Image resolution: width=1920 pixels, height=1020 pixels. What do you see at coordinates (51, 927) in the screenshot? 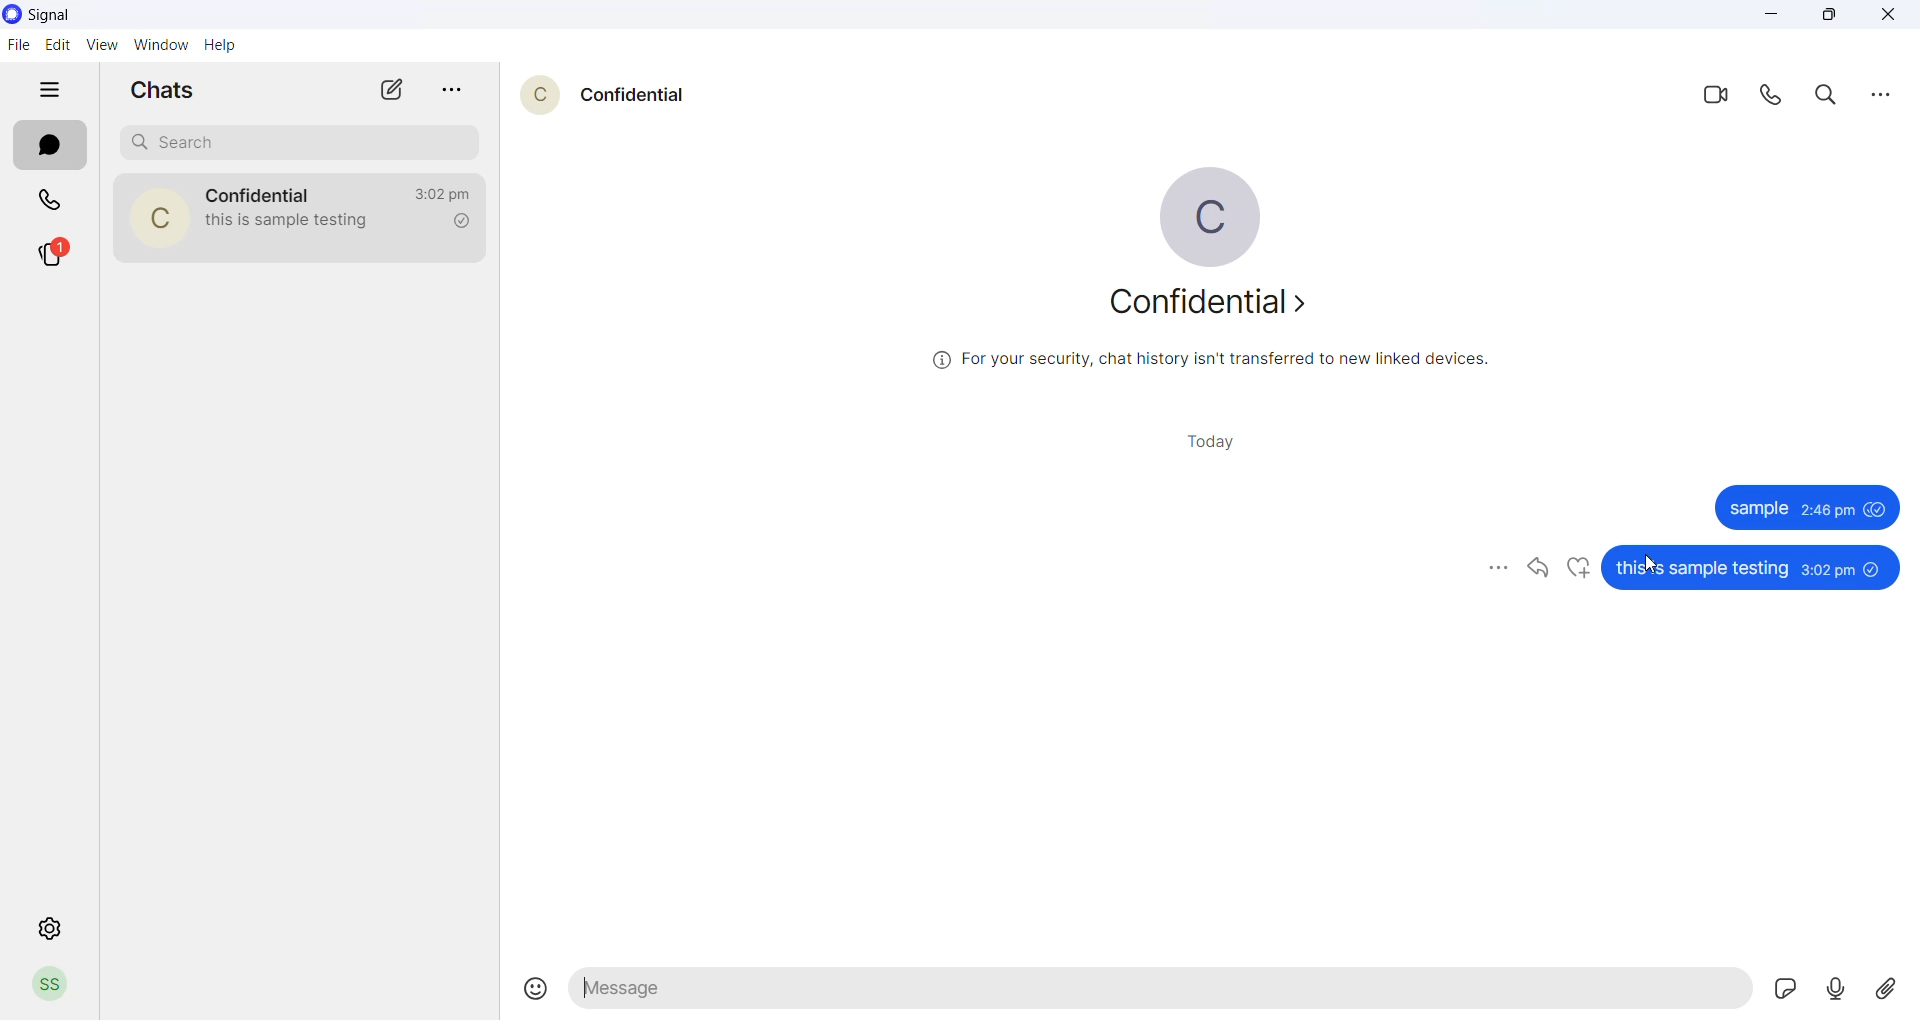
I see `settings ` at bounding box center [51, 927].